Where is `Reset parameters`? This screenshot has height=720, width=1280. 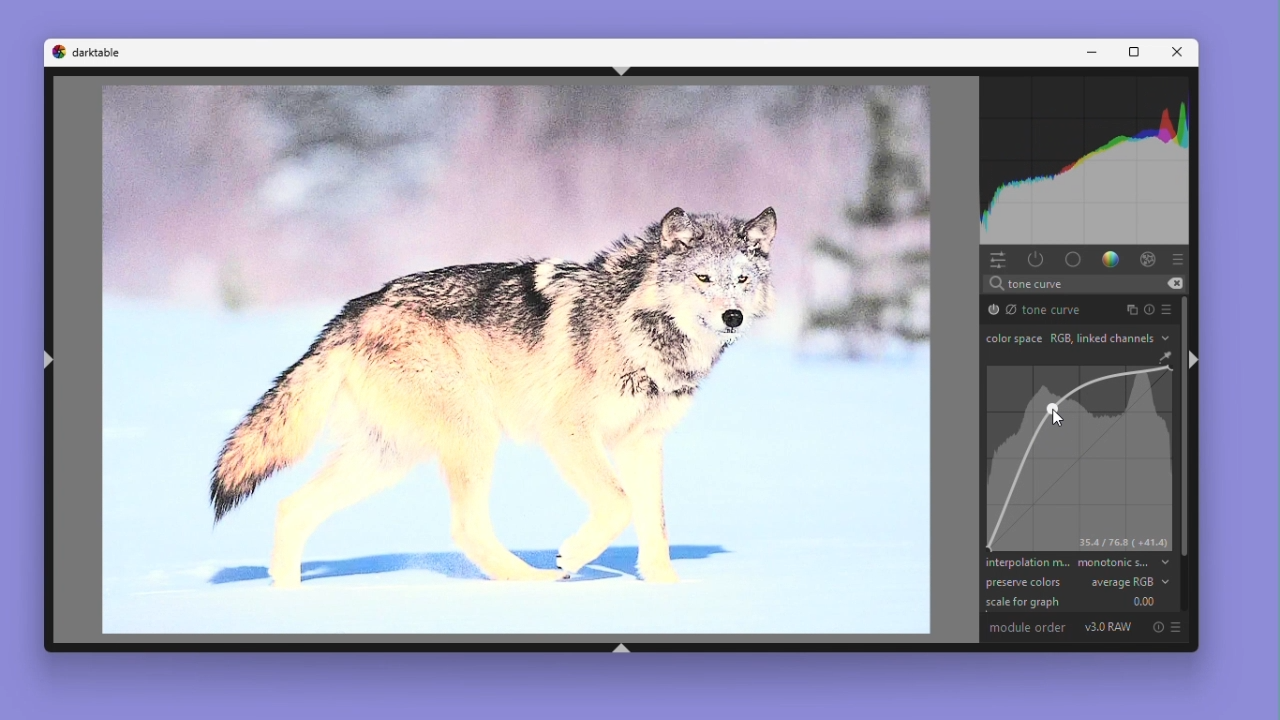 Reset parameters is located at coordinates (1150, 309).